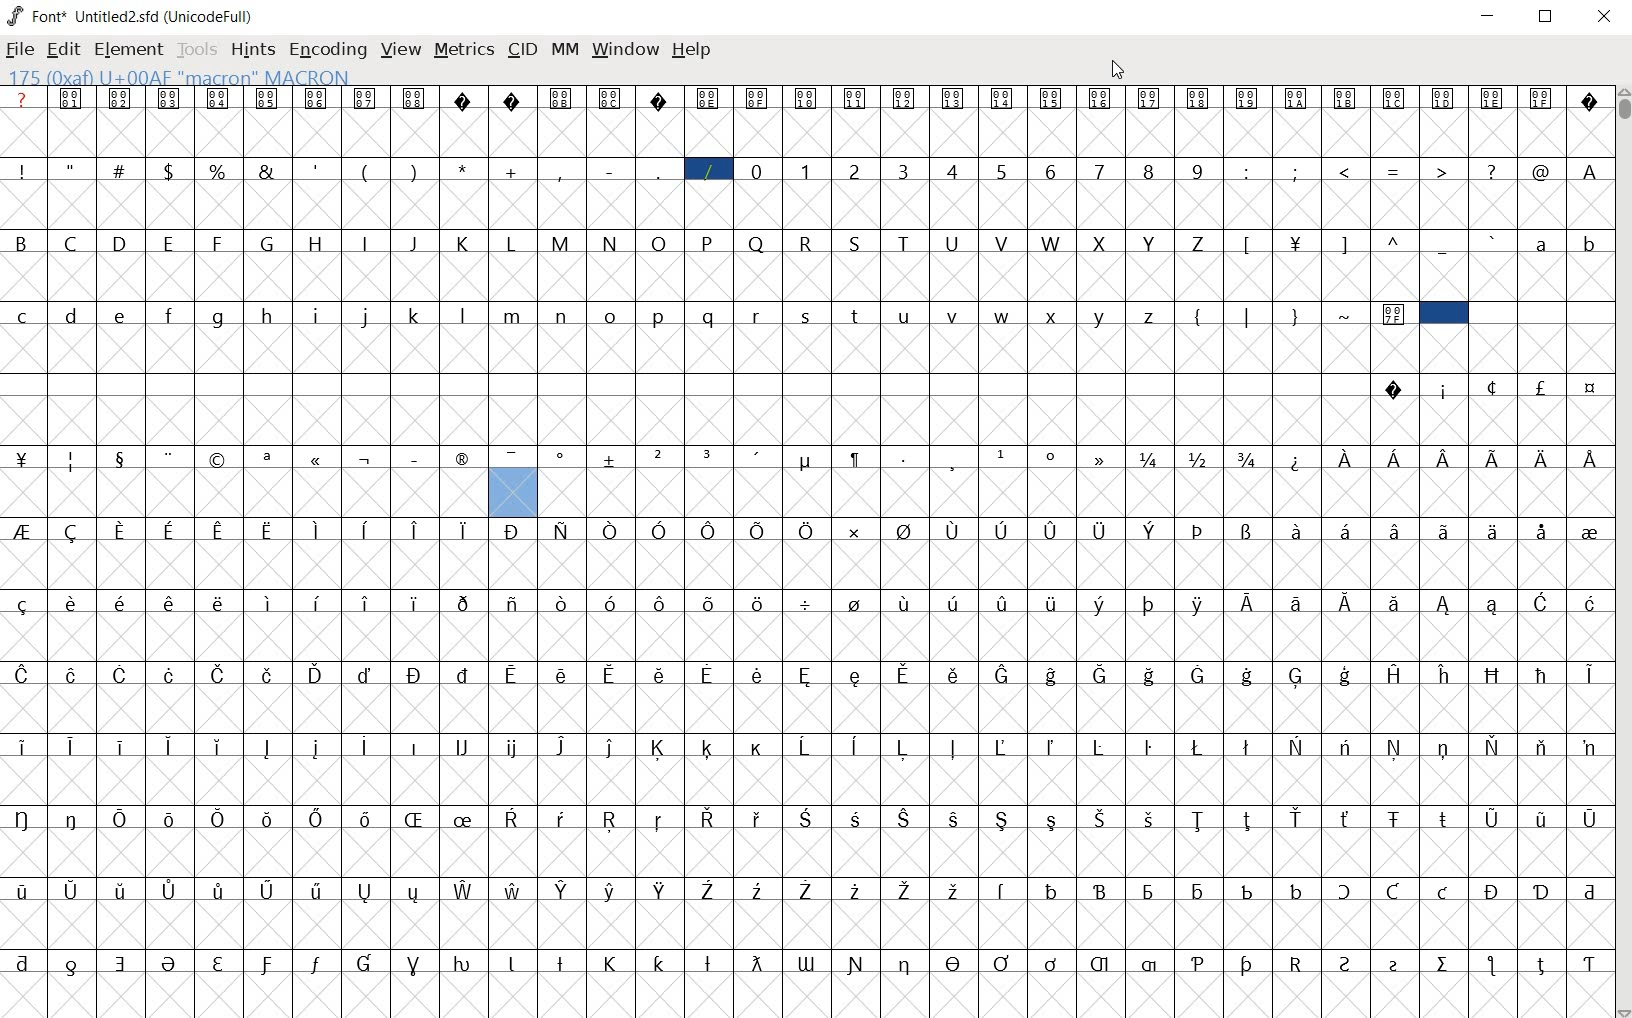 The image size is (1632, 1018). Describe the element at coordinates (712, 674) in the screenshot. I see `Symbol` at that location.